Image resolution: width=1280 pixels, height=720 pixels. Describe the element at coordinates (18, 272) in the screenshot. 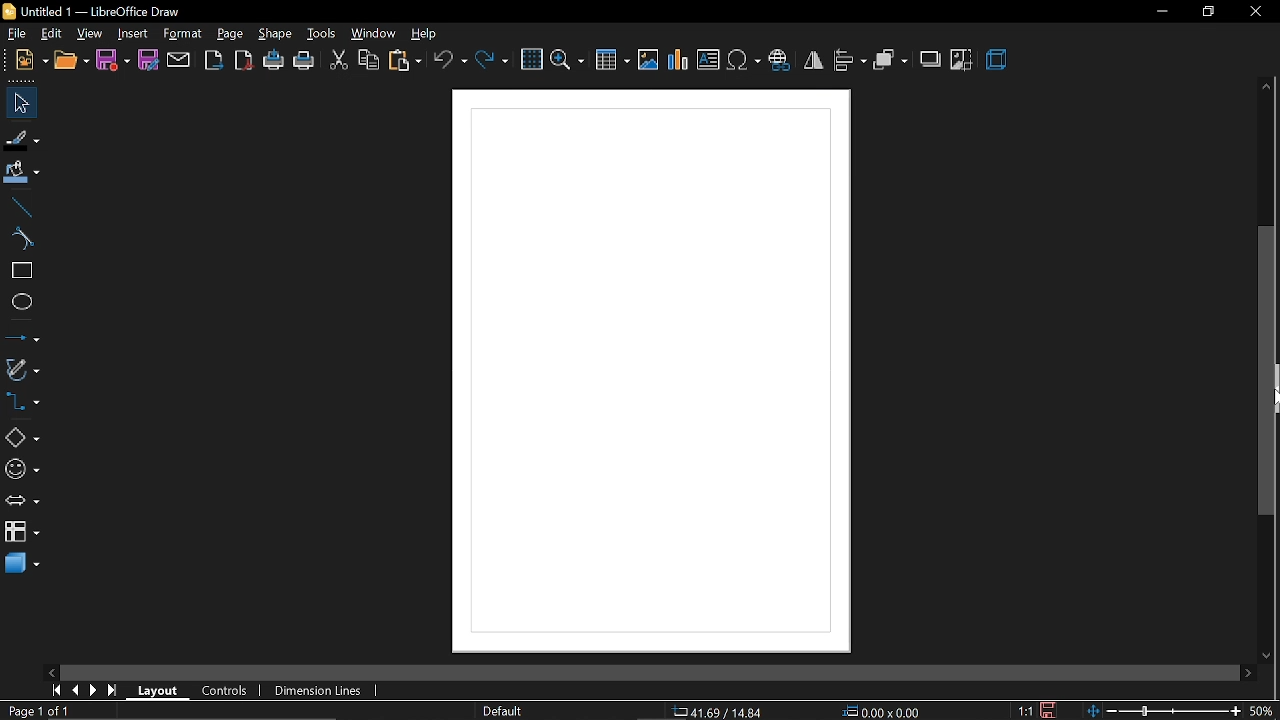

I see `rectangle` at that location.